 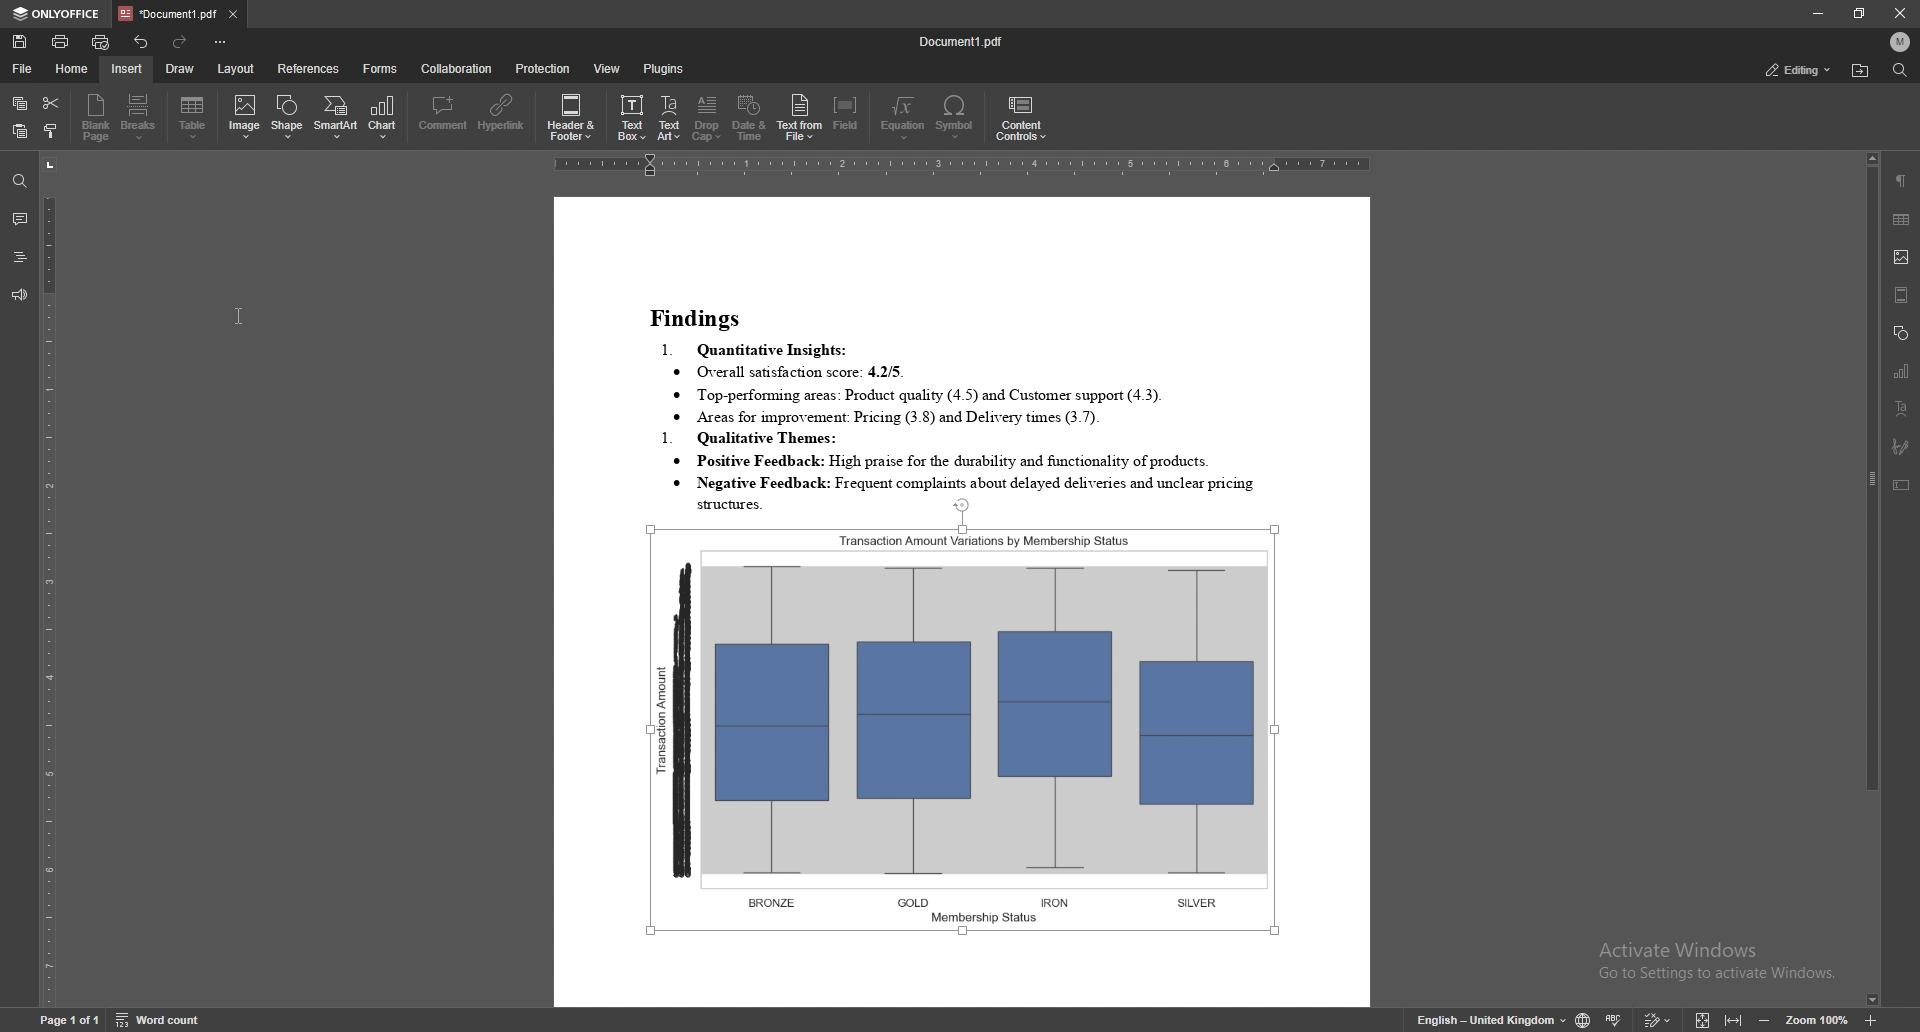 What do you see at coordinates (140, 116) in the screenshot?
I see `breaks` at bounding box center [140, 116].